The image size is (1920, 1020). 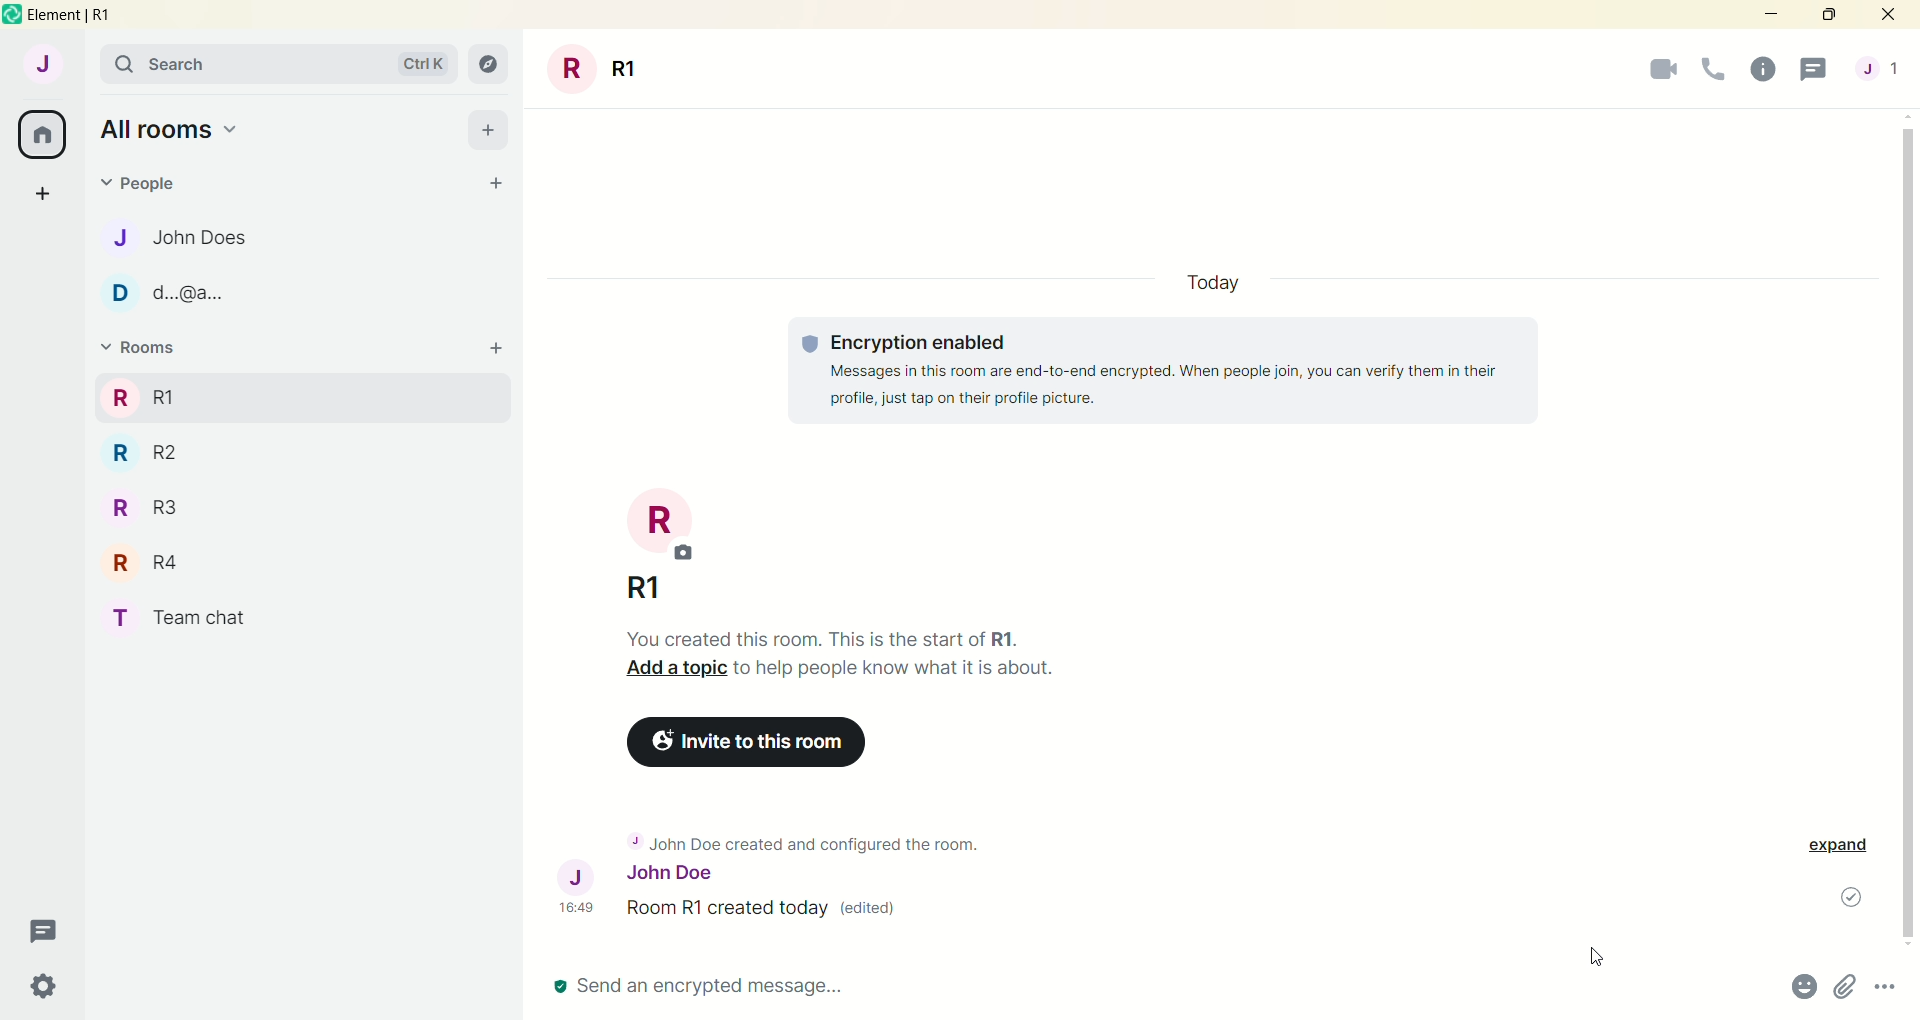 What do you see at coordinates (1801, 989) in the screenshot?
I see `emoji` at bounding box center [1801, 989].